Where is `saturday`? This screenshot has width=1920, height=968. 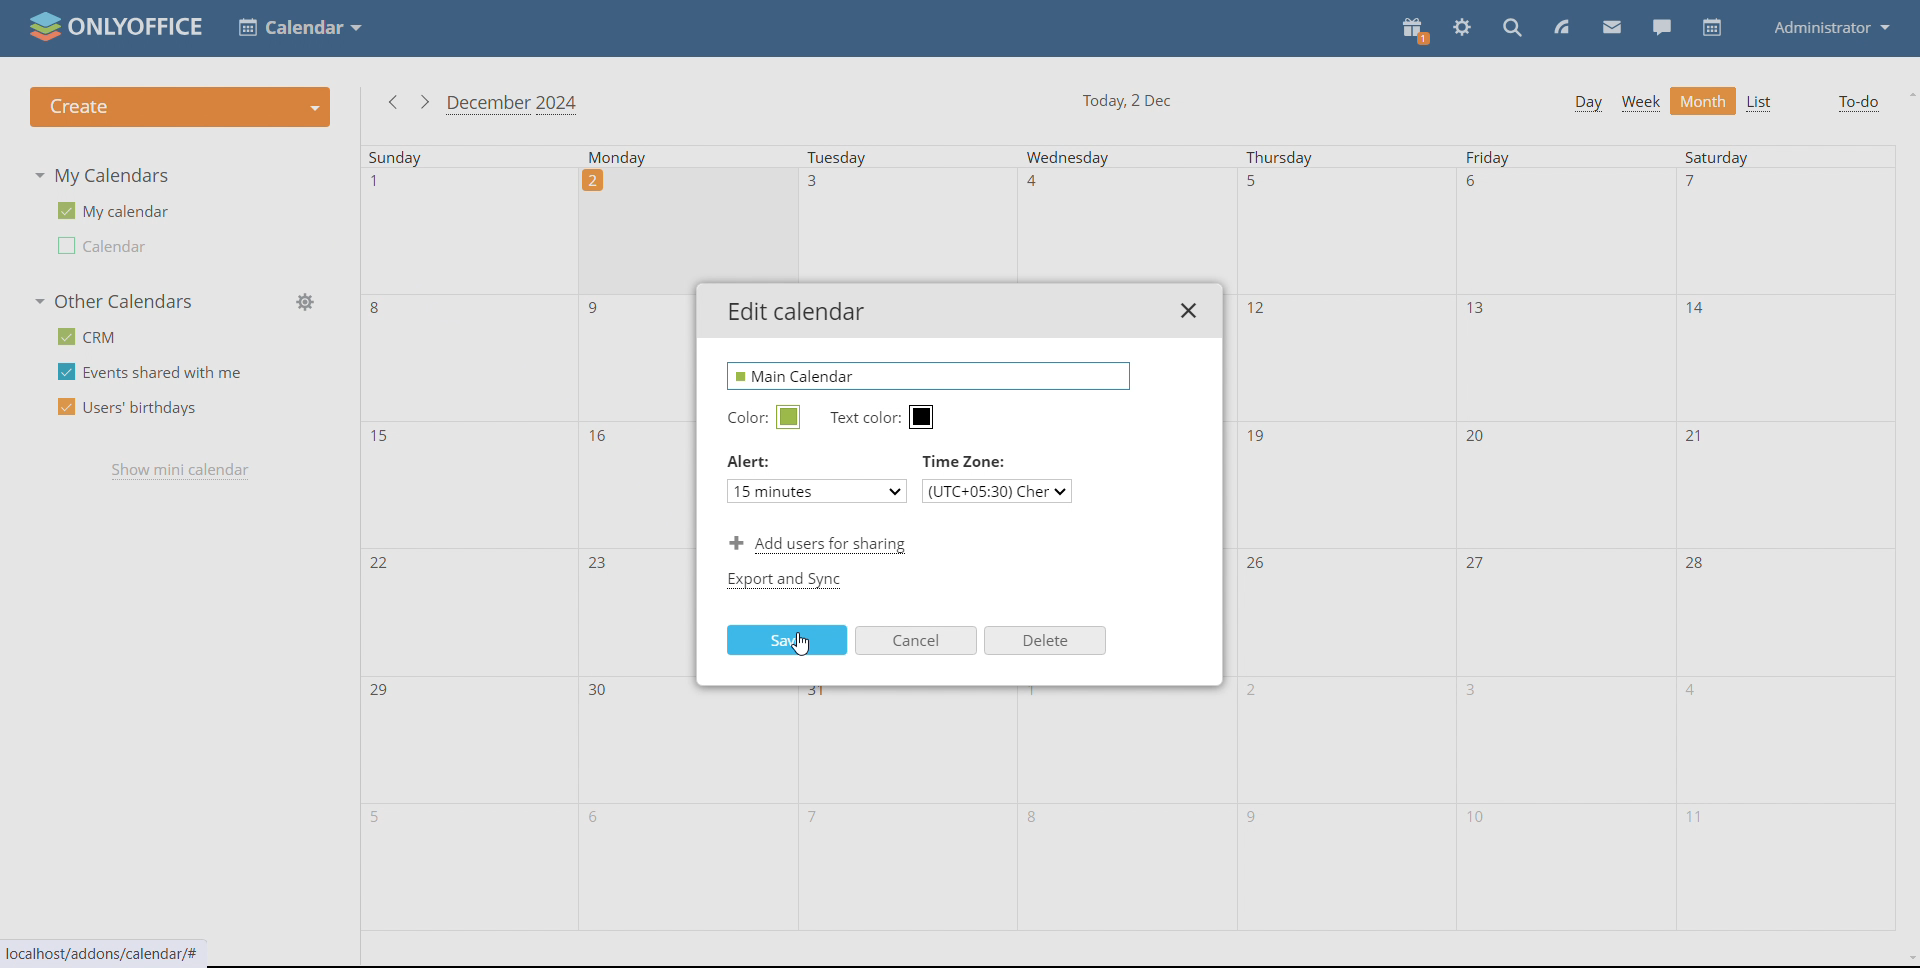 saturday is located at coordinates (1787, 153).